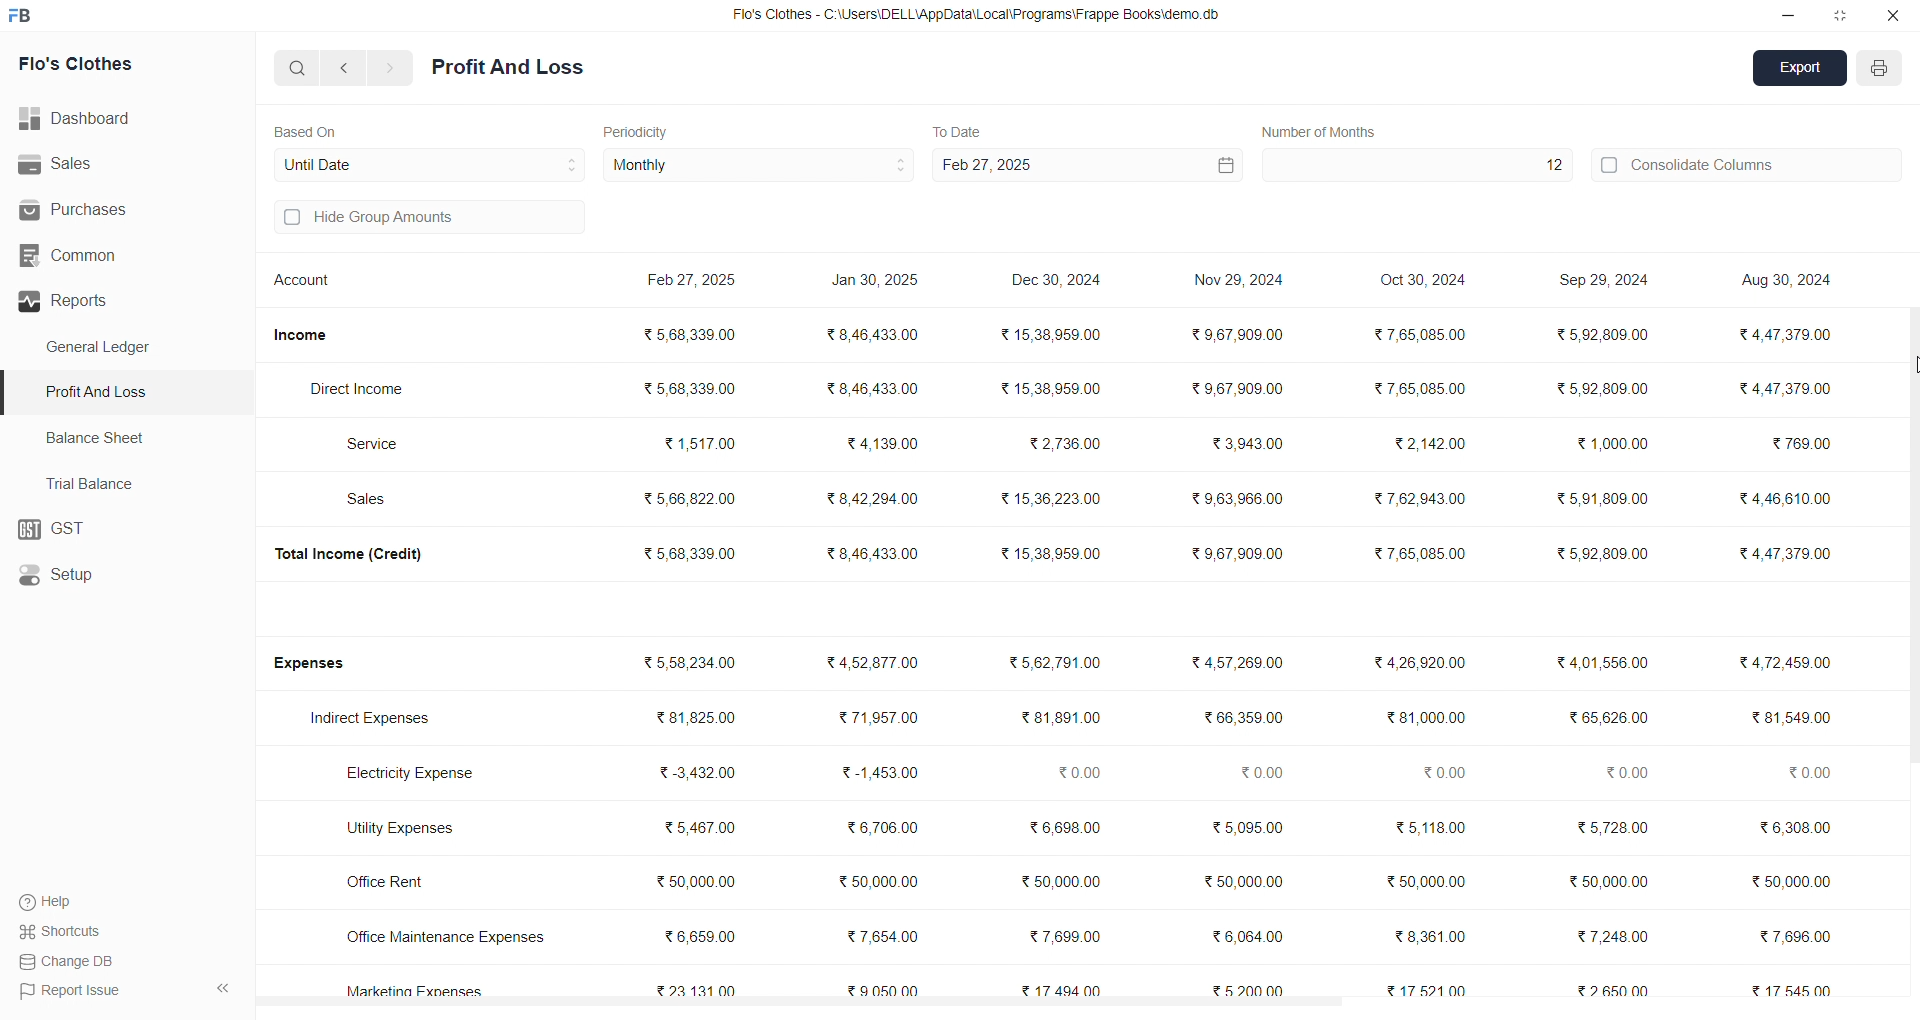 The width and height of the screenshot is (1920, 1020). What do you see at coordinates (1086, 772) in the screenshot?
I see `₹0.00` at bounding box center [1086, 772].